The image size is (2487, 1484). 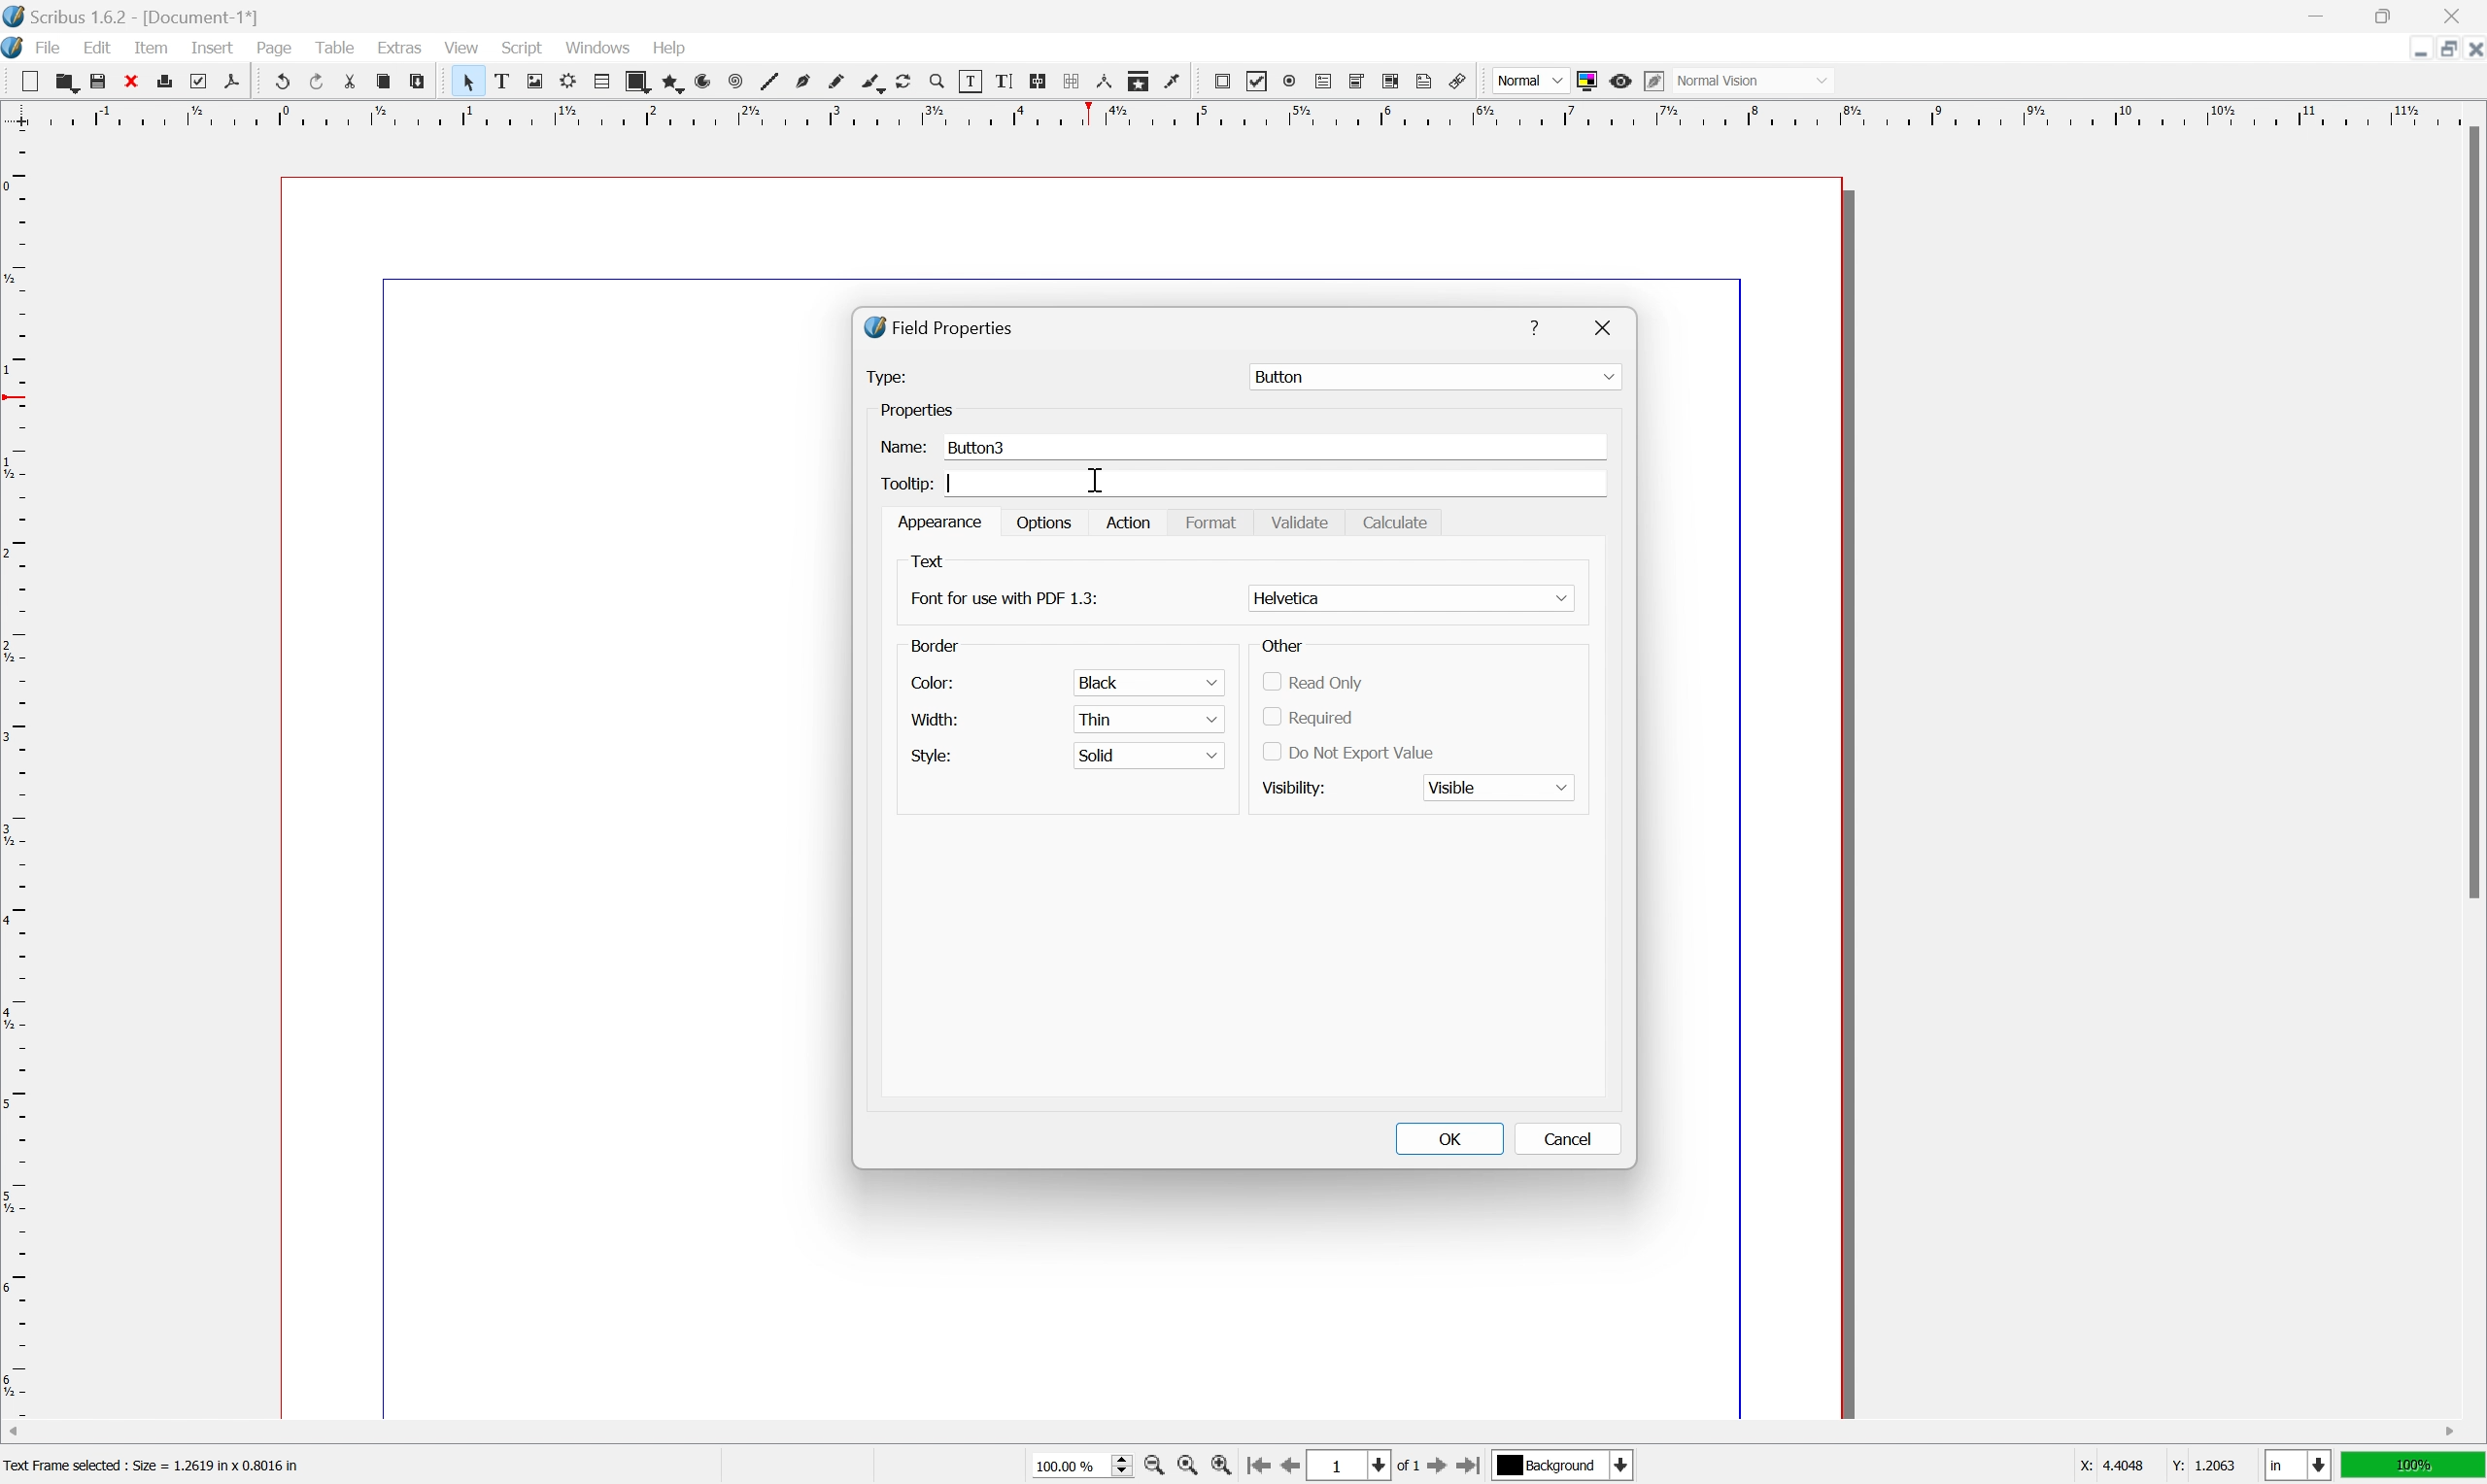 I want to click on Calculate, so click(x=1401, y=524).